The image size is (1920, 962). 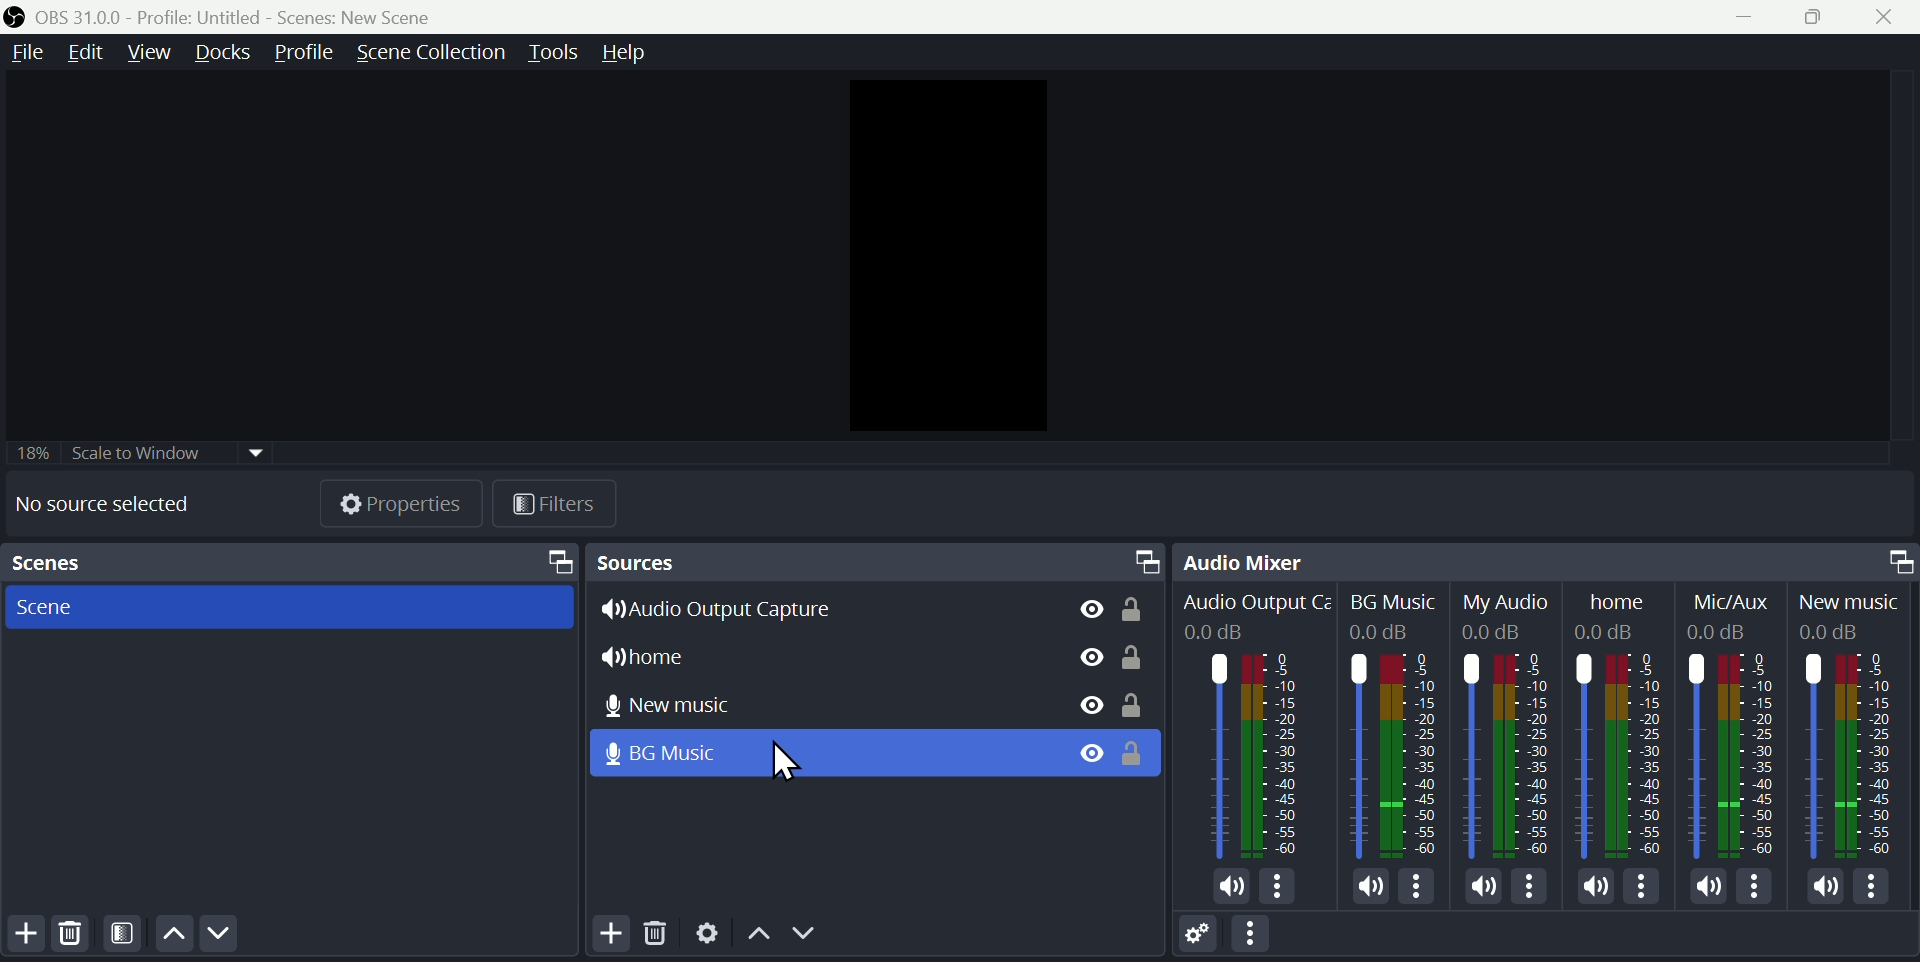 What do you see at coordinates (1625, 722) in the screenshot?
I see `Home` at bounding box center [1625, 722].